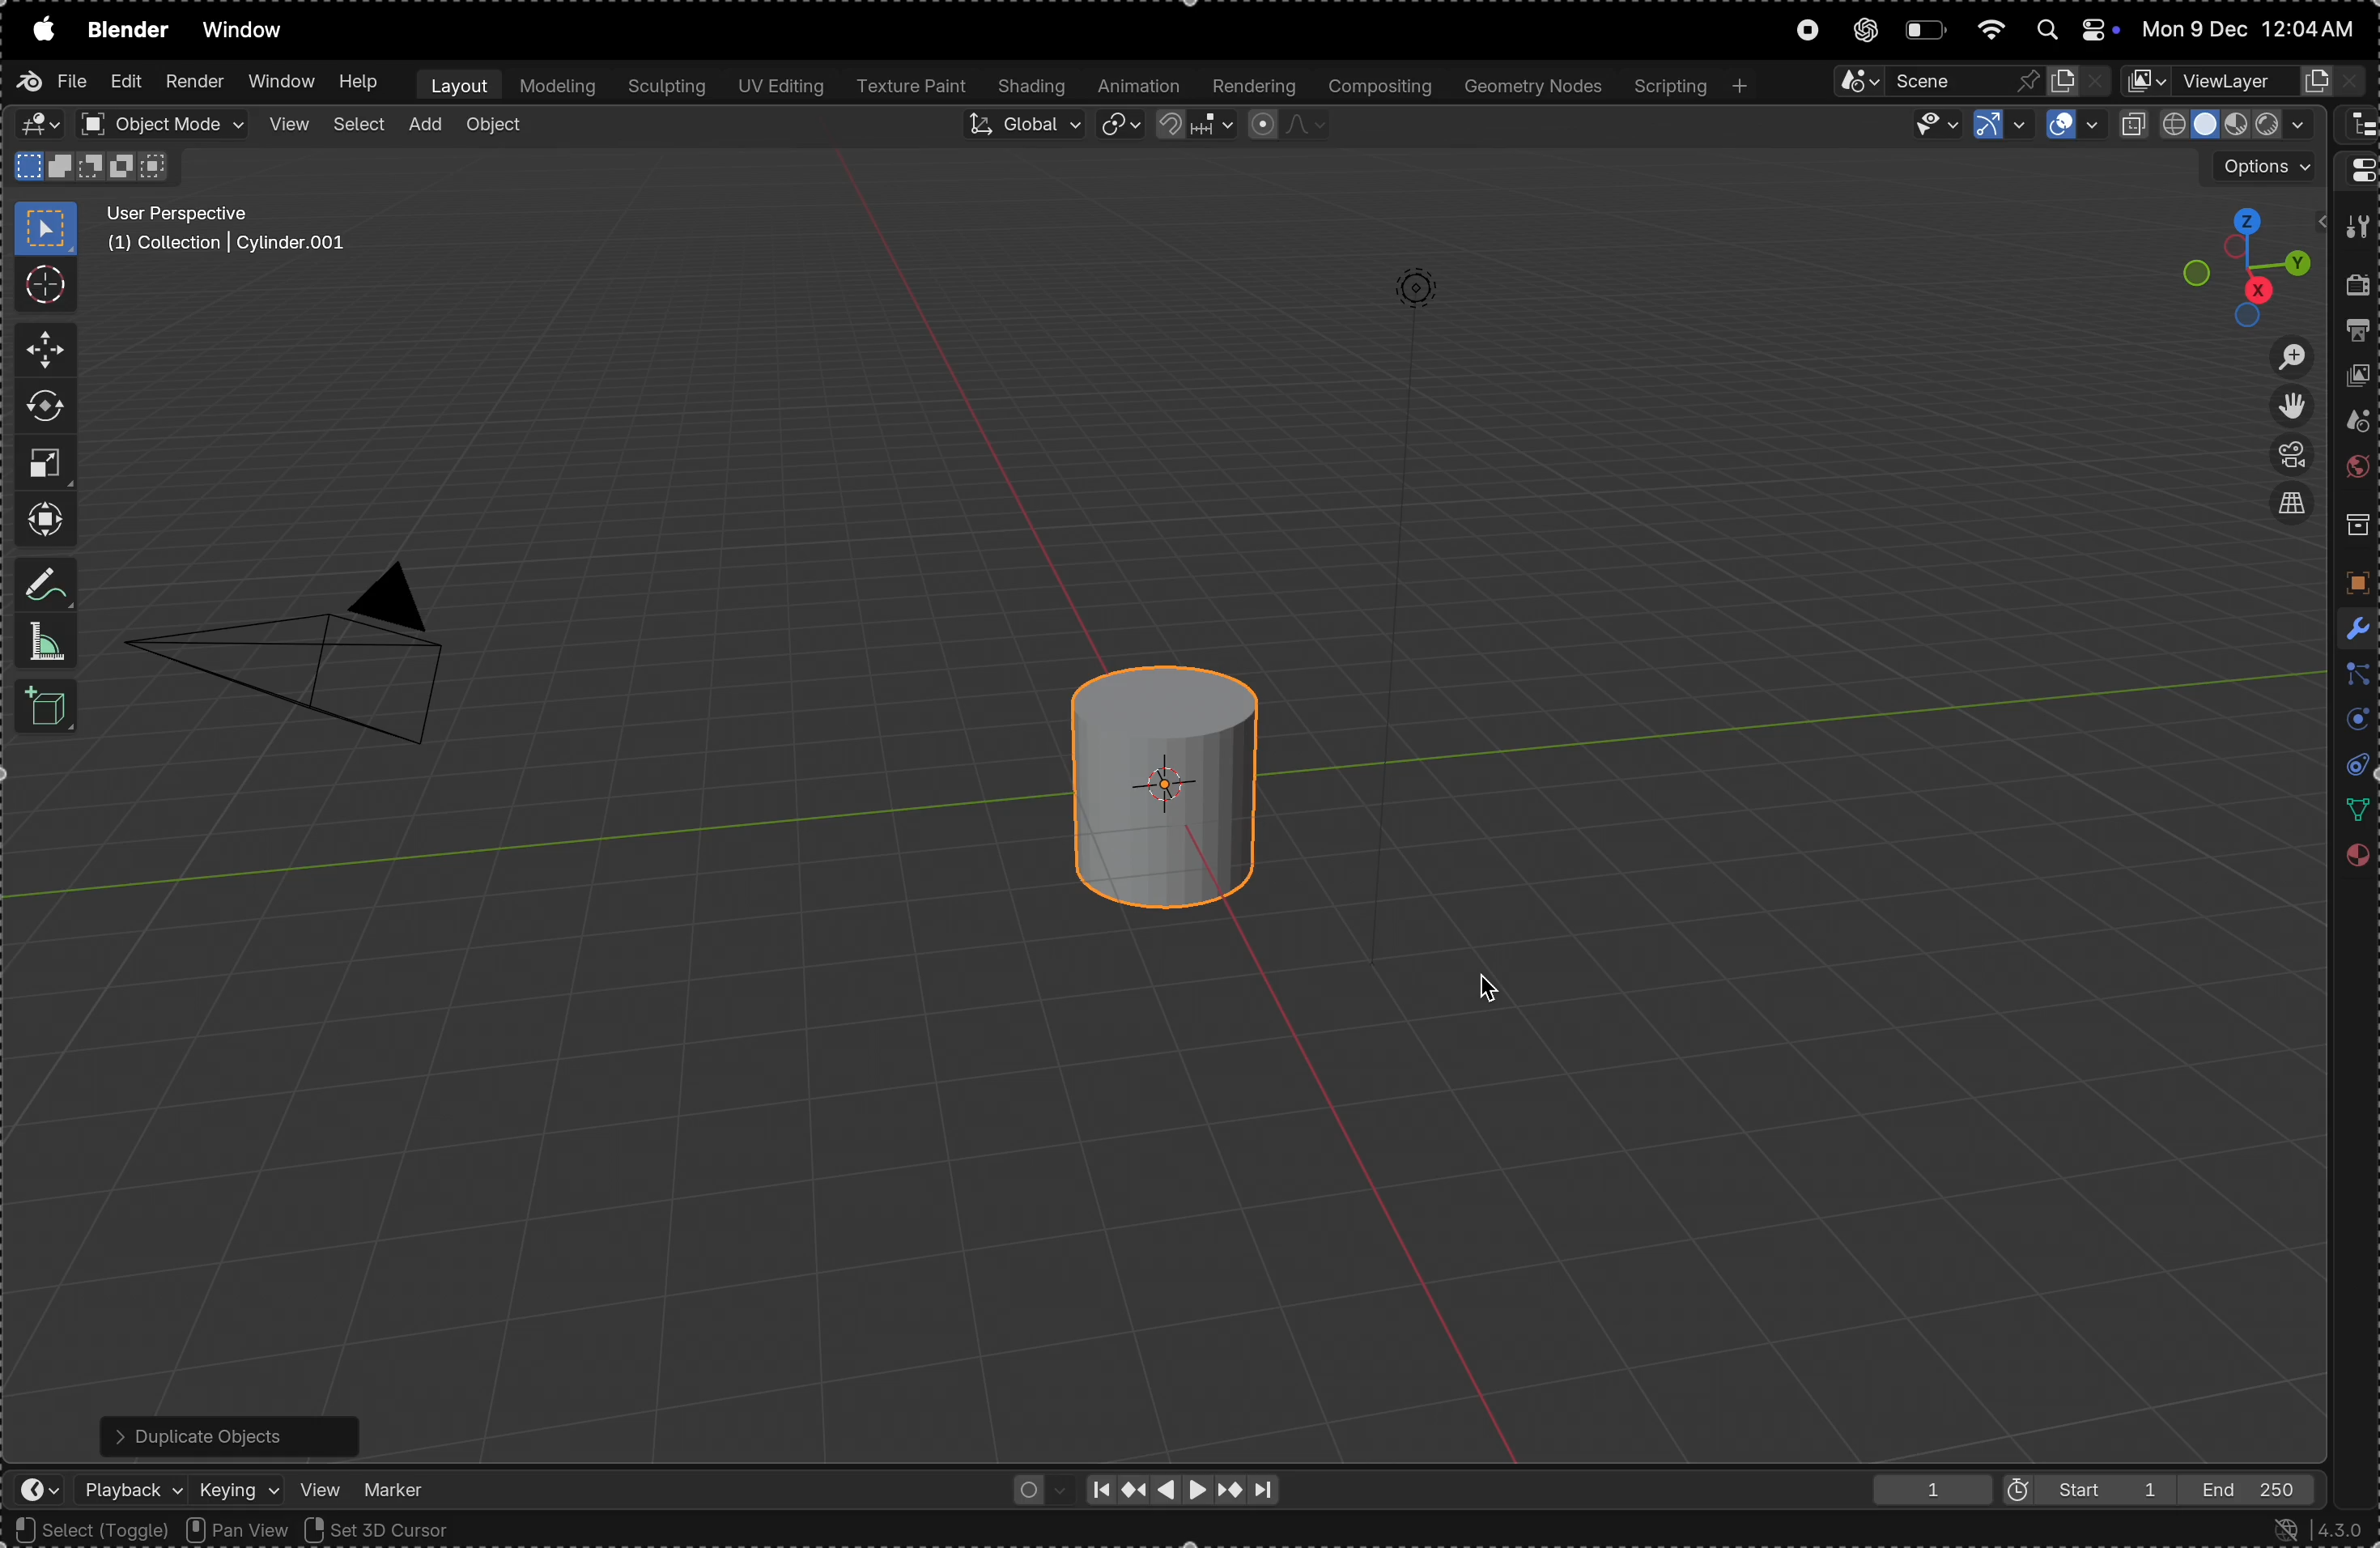 The image size is (2380, 1548). What do you see at coordinates (48, 587) in the screenshot?
I see `annotate measure` at bounding box center [48, 587].